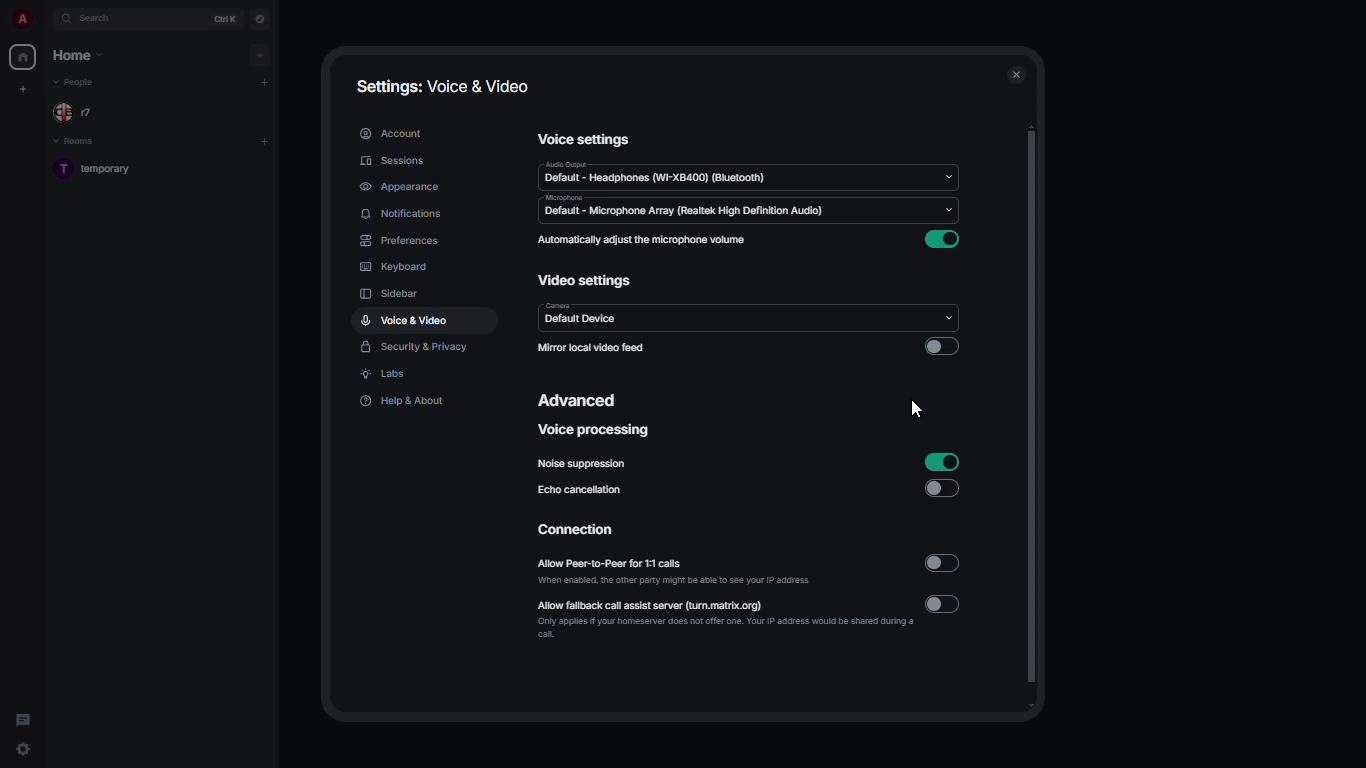  What do you see at coordinates (1017, 75) in the screenshot?
I see `close` at bounding box center [1017, 75].